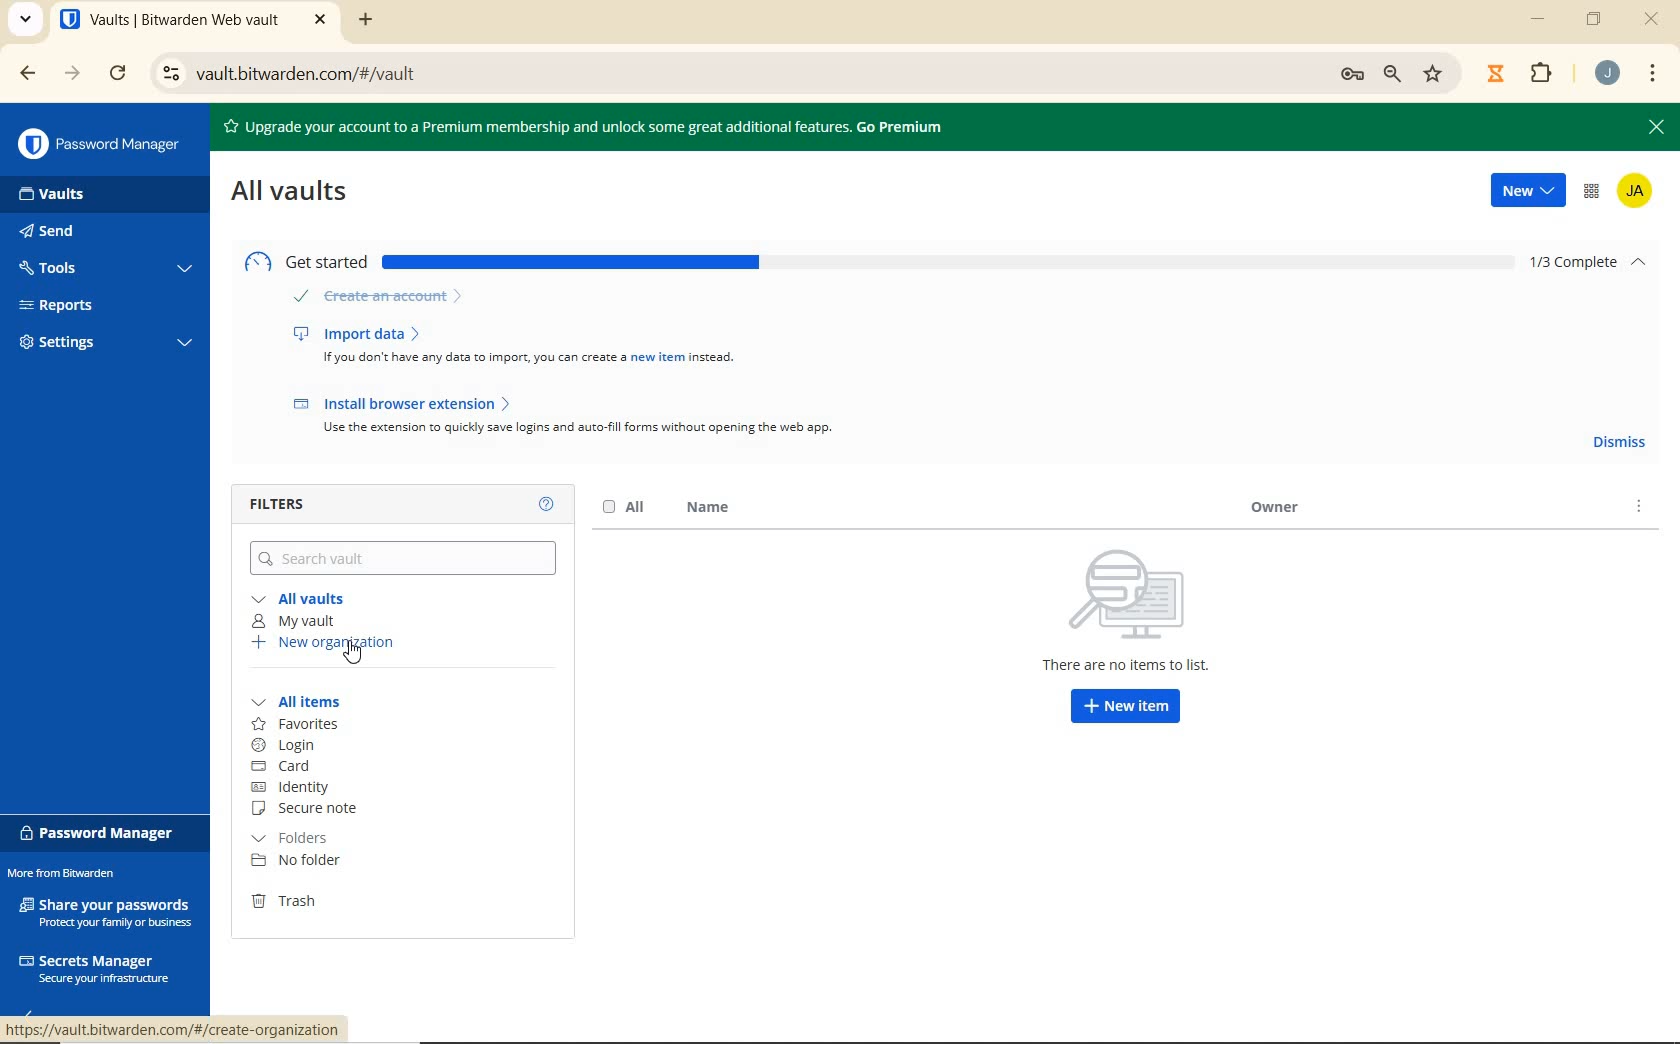 The height and width of the screenshot is (1044, 1680). Describe the element at coordinates (520, 343) in the screenshot. I see `import data` at that location.